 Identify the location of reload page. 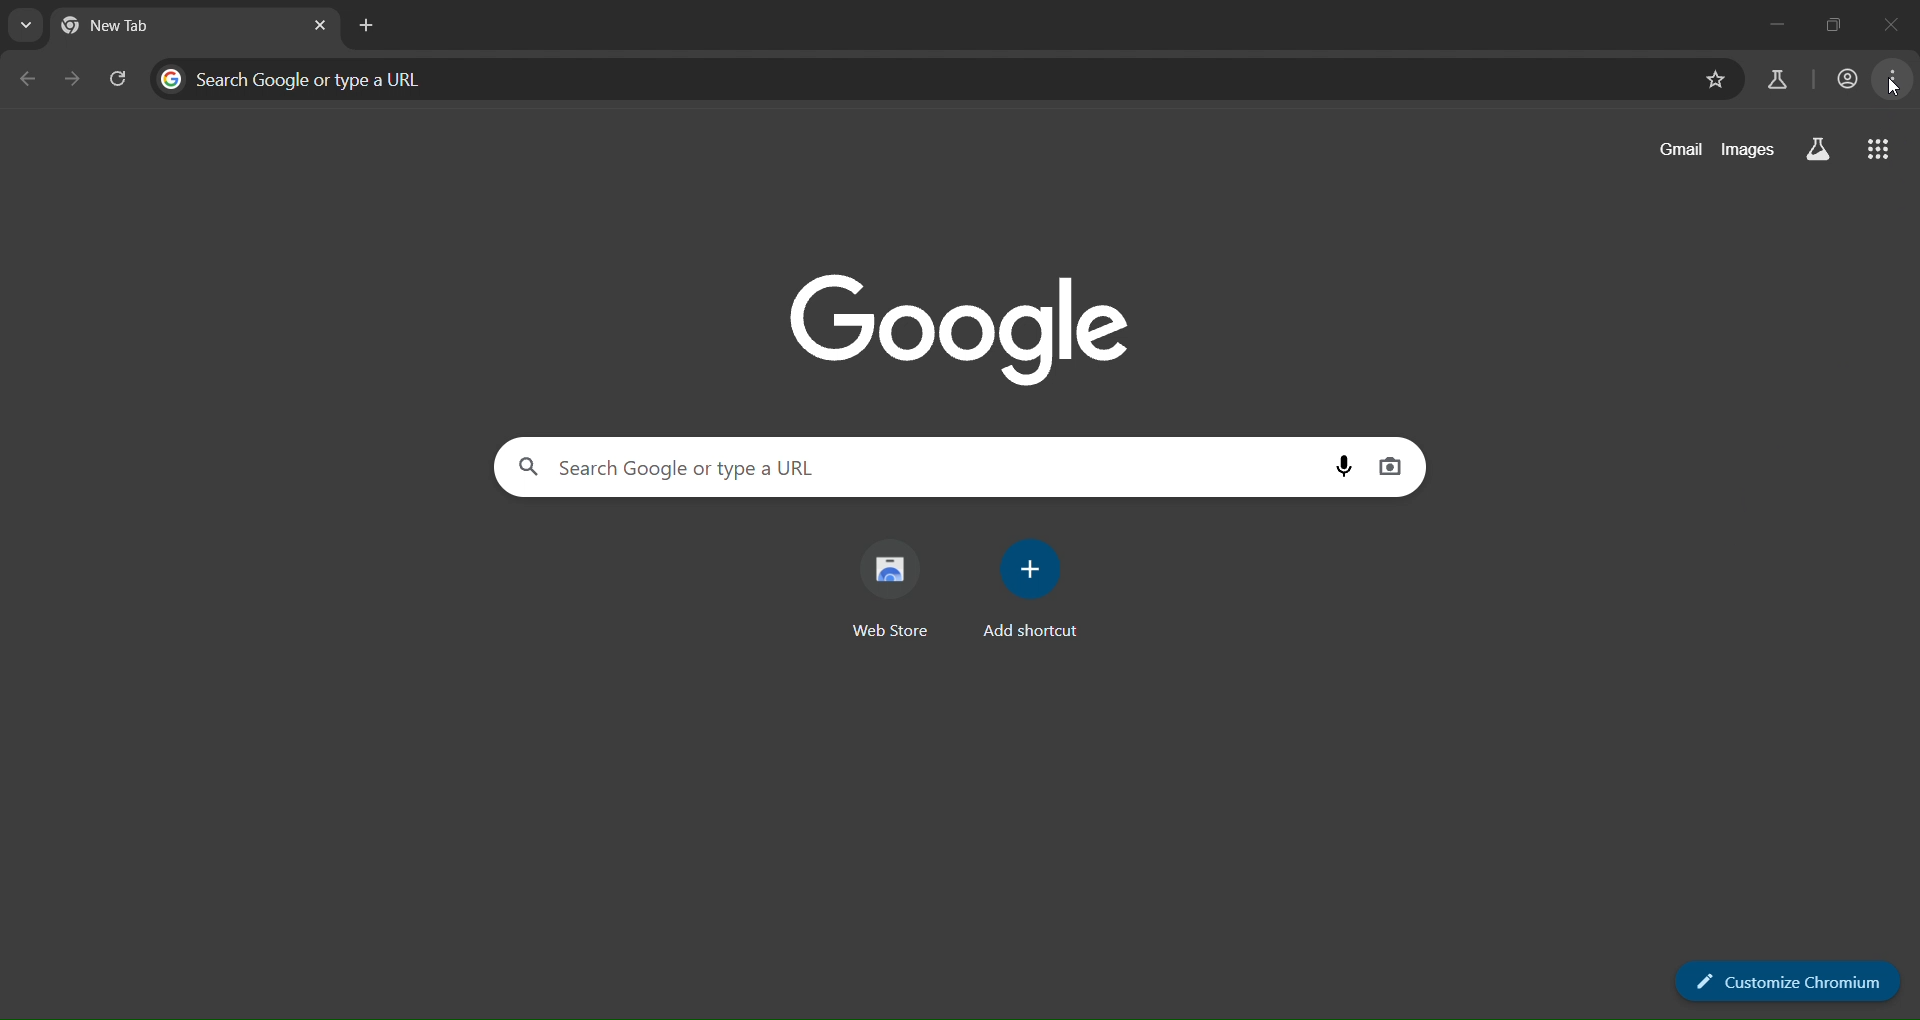
(121, 77).